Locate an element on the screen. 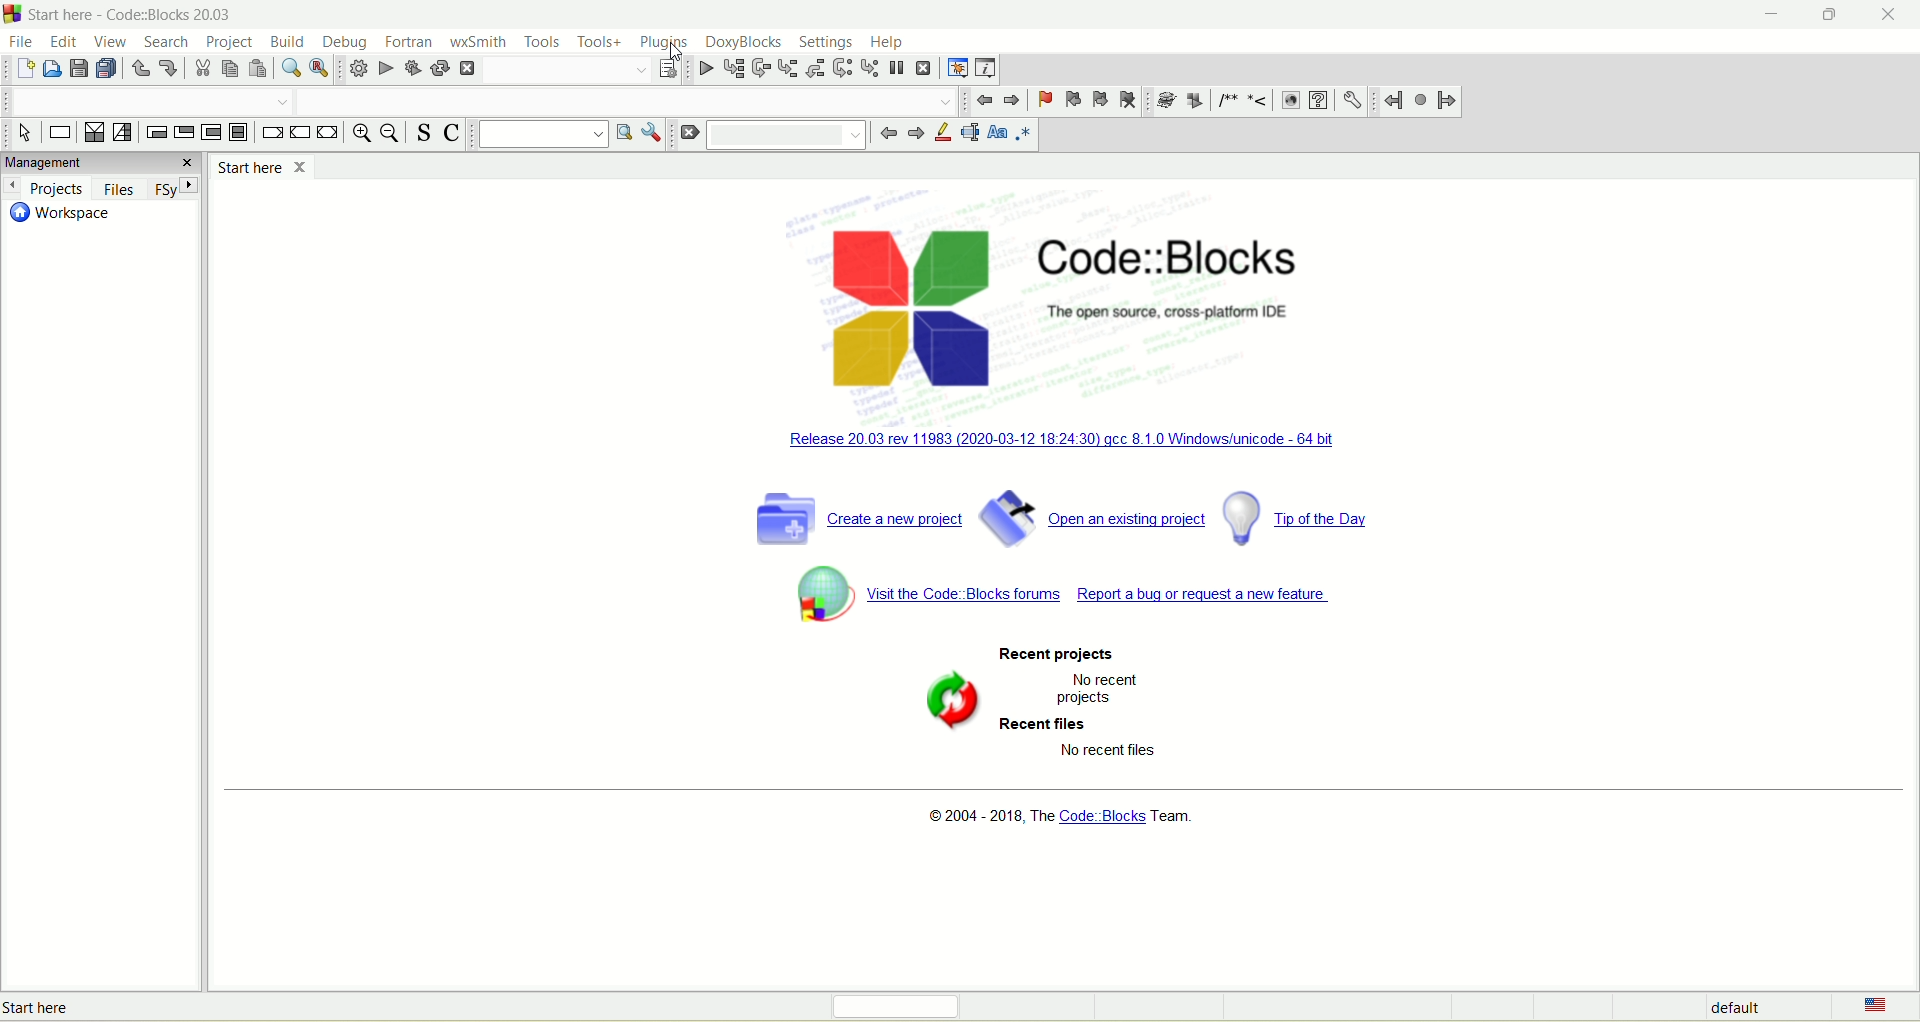  jump back is located at coordinates (1394, 100).